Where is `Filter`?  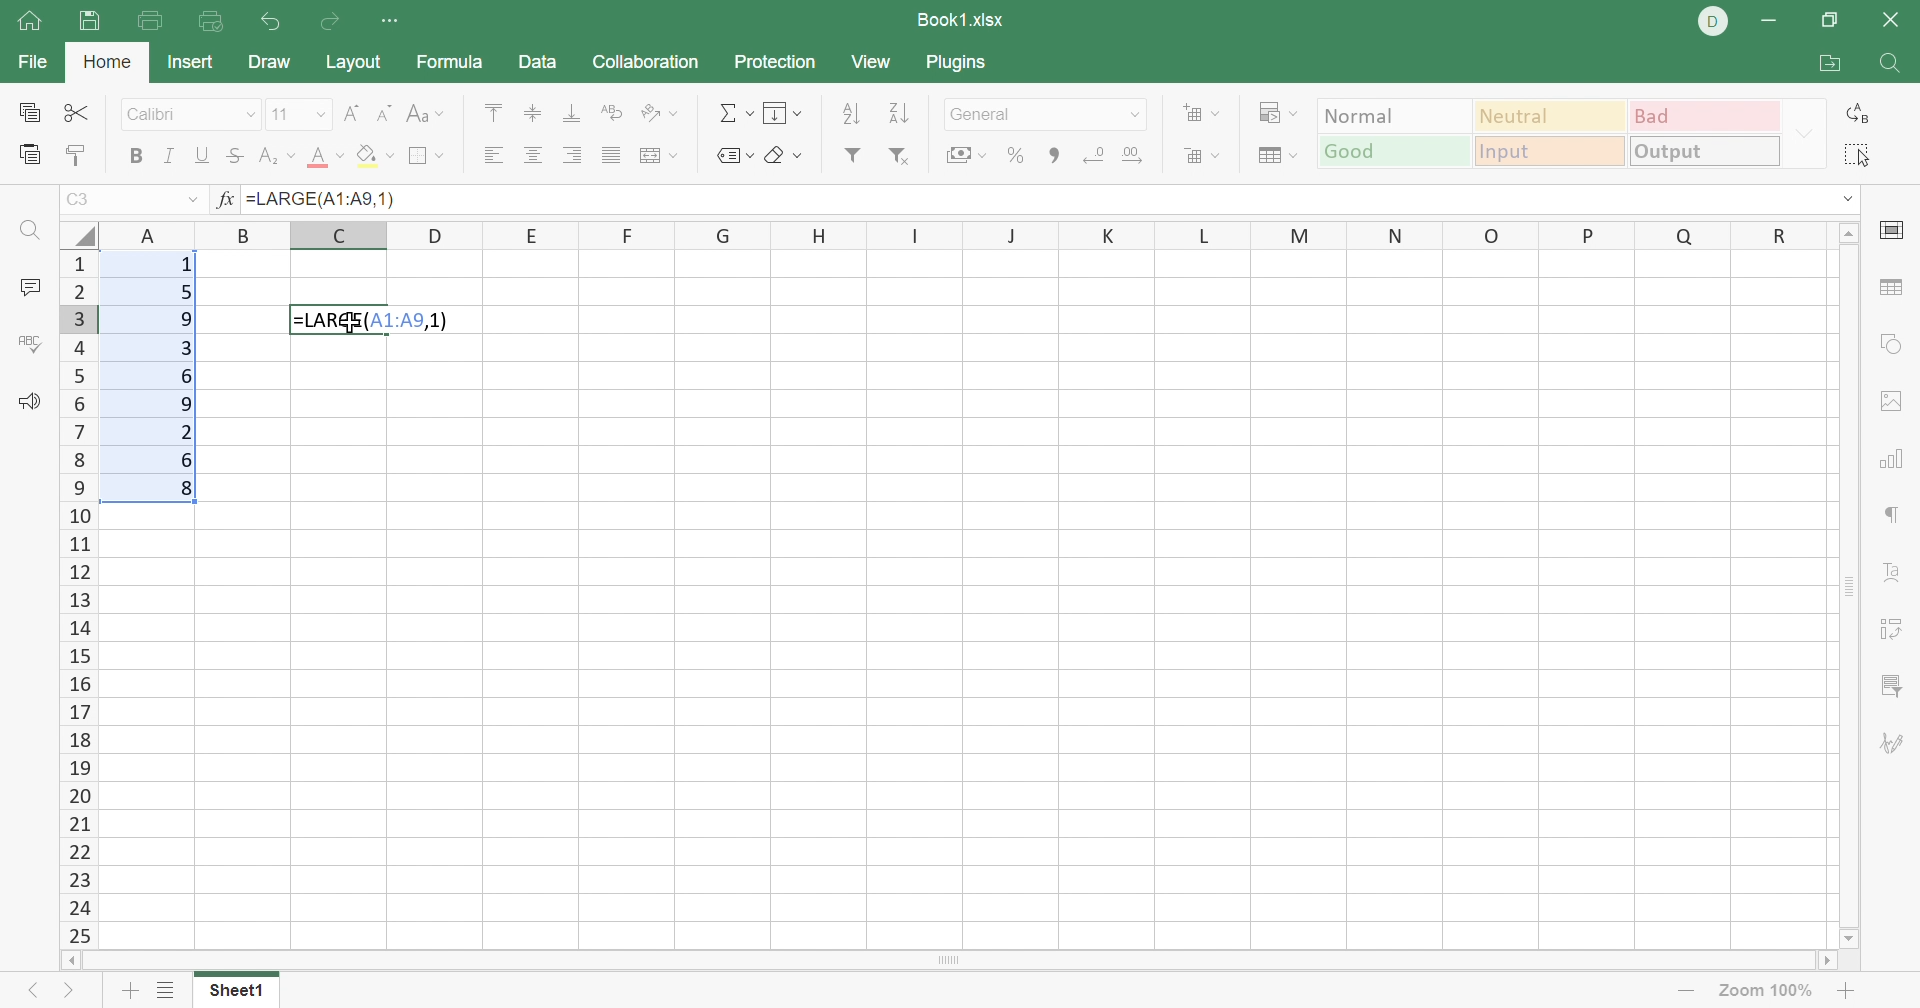
Filter is located at coordinates (850, 155).